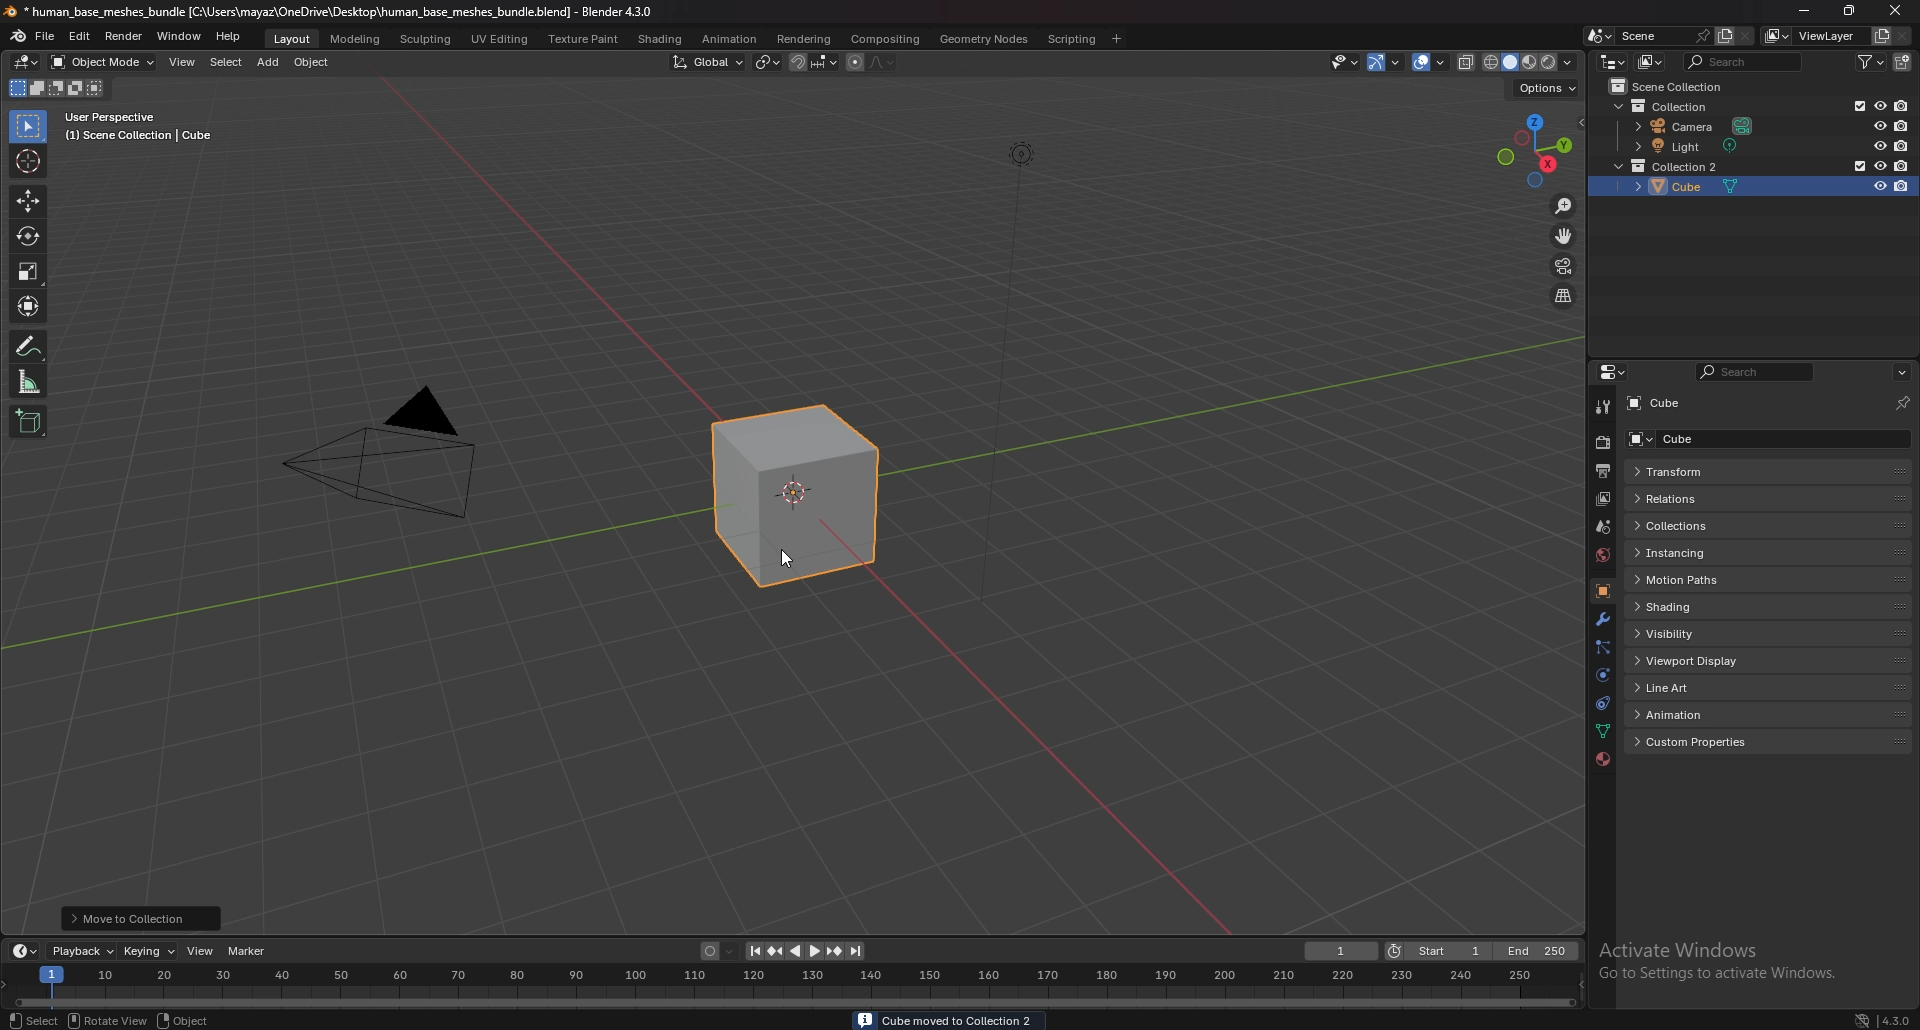 The image size is (1920, 1030). I want to click on hide in viewport, so click(1879, 165).